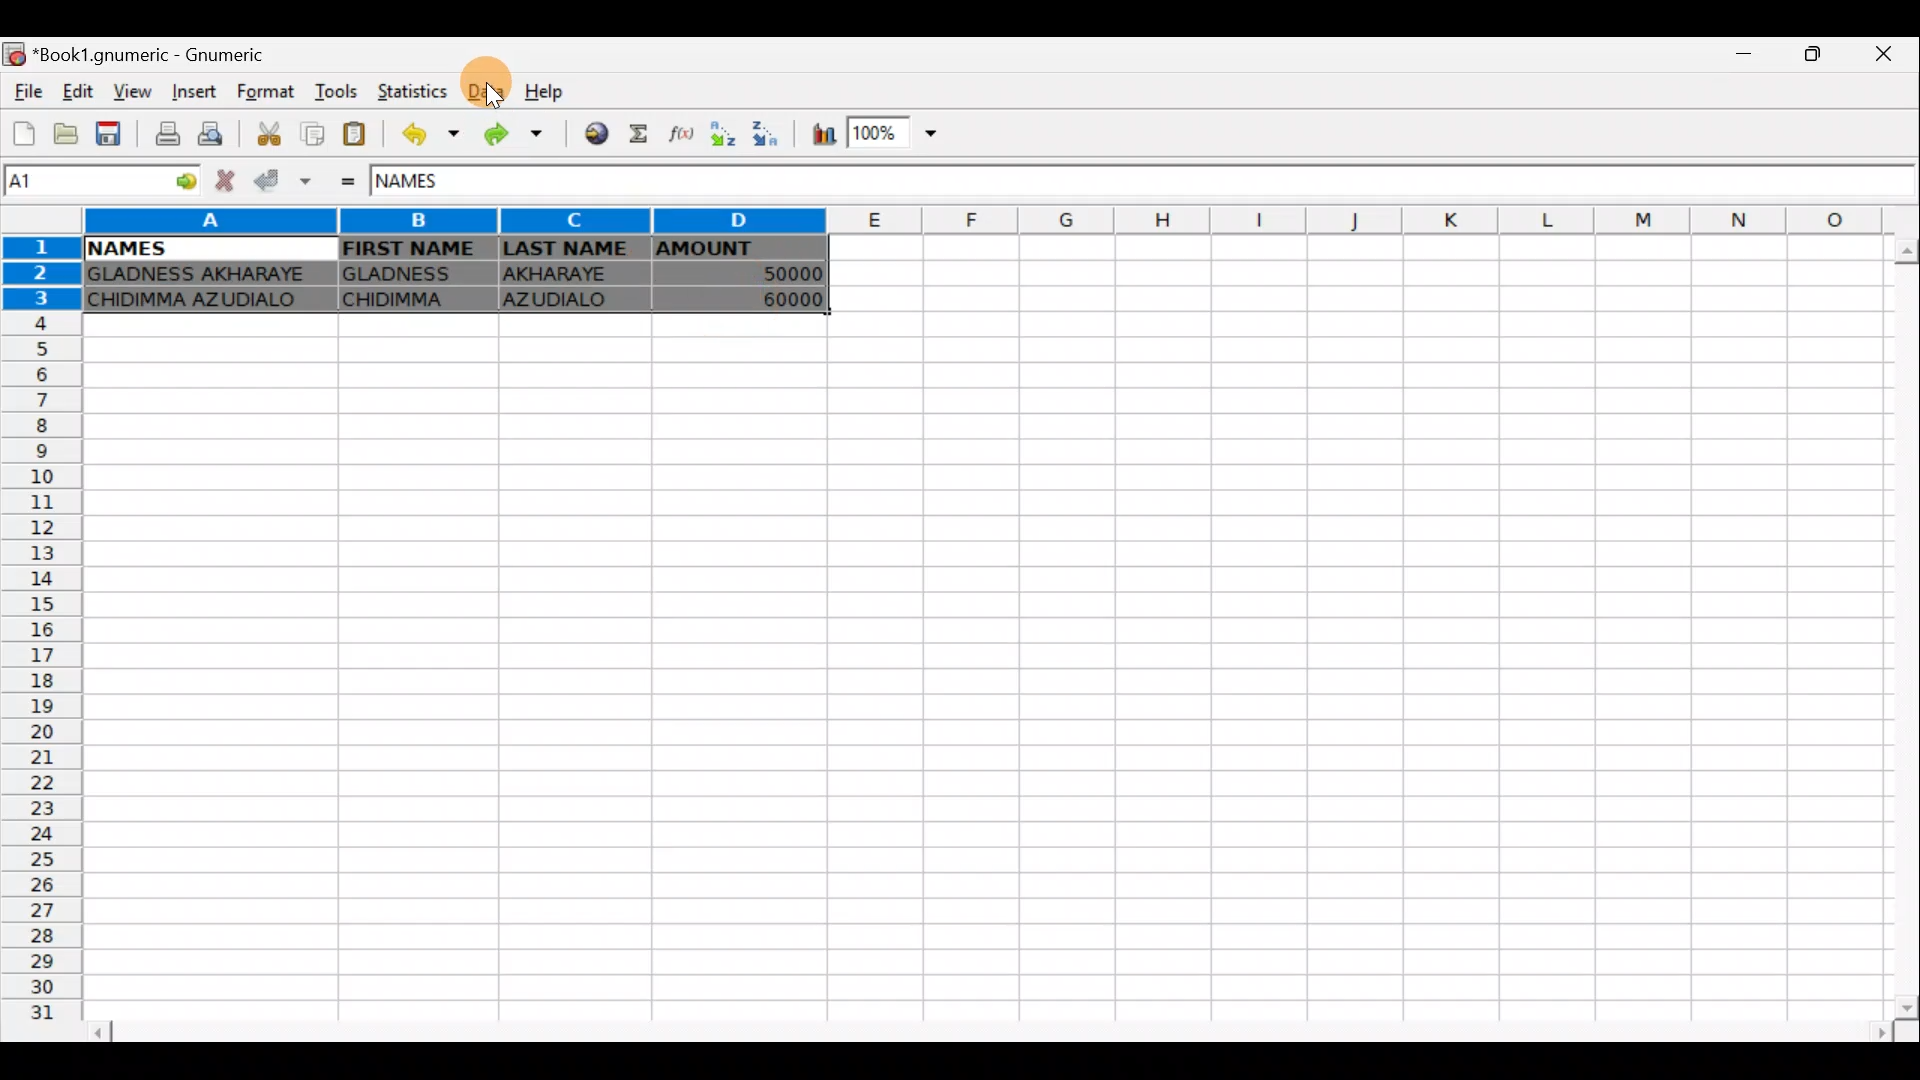 The height and width of the screenshot is (1080, 1920). I want to click on Print current file, so click(169, 131).